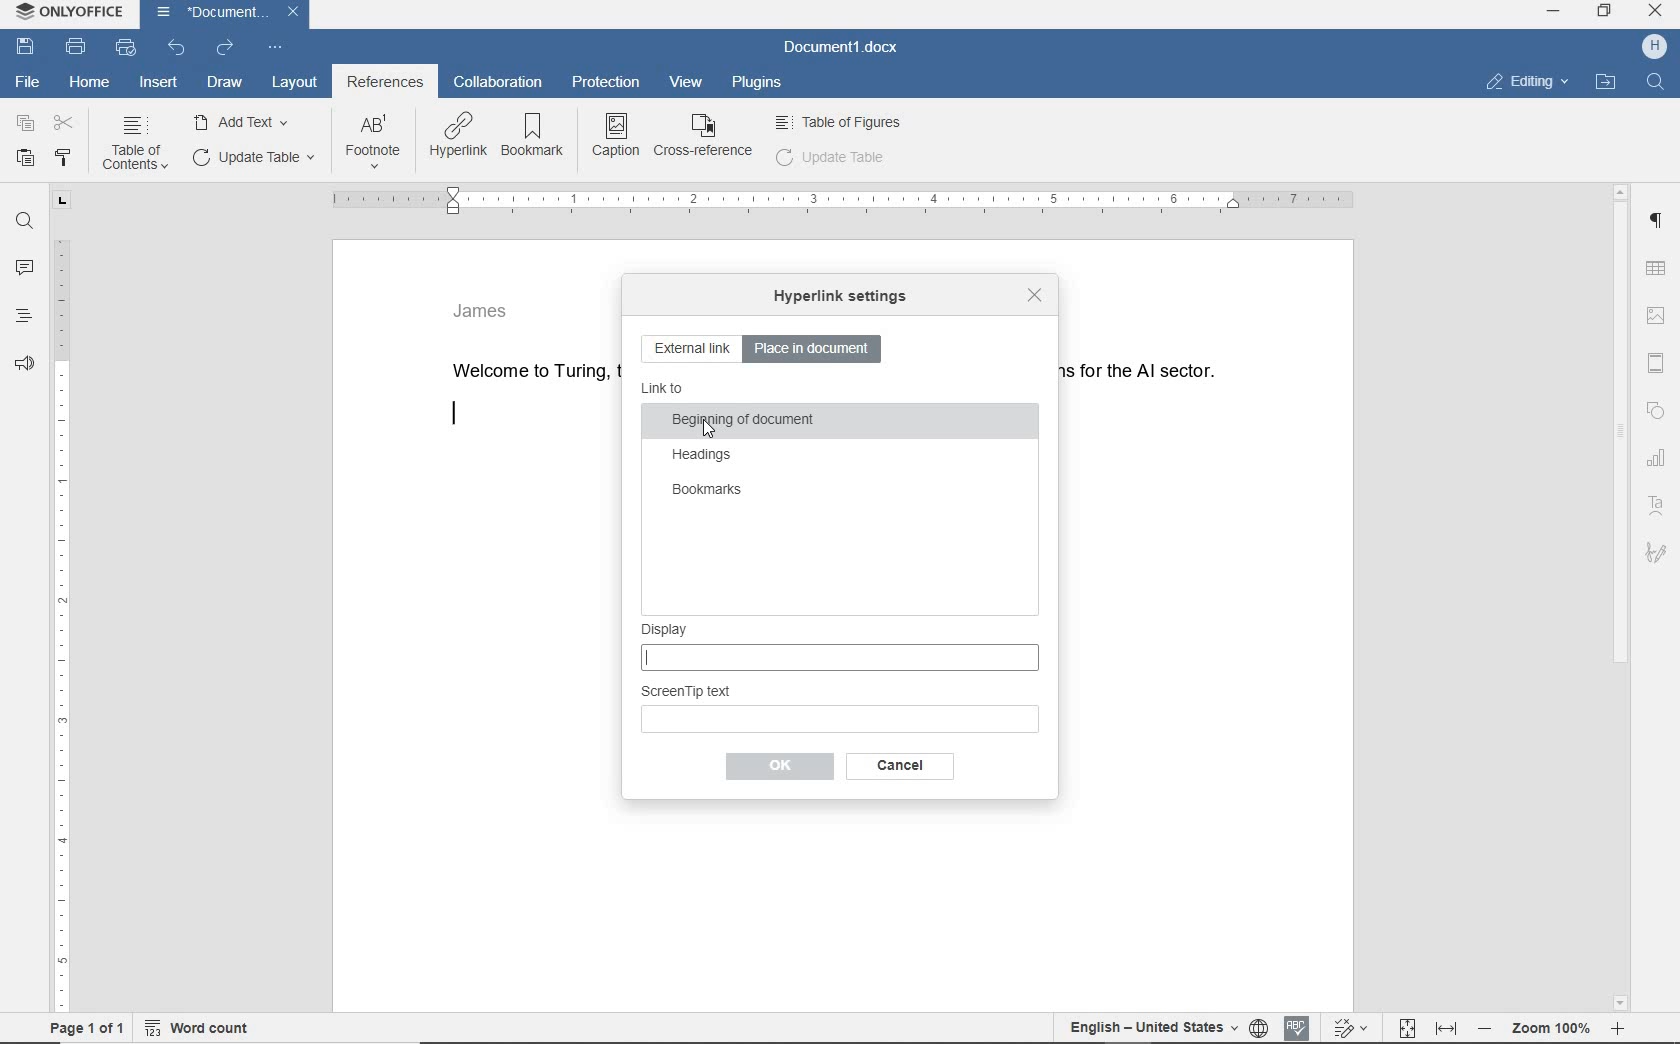 This screenshot has width=1680, height=1044. Describe the element at coordinates (617, 135) in the screenshot. I see `CAPTION` at that location.